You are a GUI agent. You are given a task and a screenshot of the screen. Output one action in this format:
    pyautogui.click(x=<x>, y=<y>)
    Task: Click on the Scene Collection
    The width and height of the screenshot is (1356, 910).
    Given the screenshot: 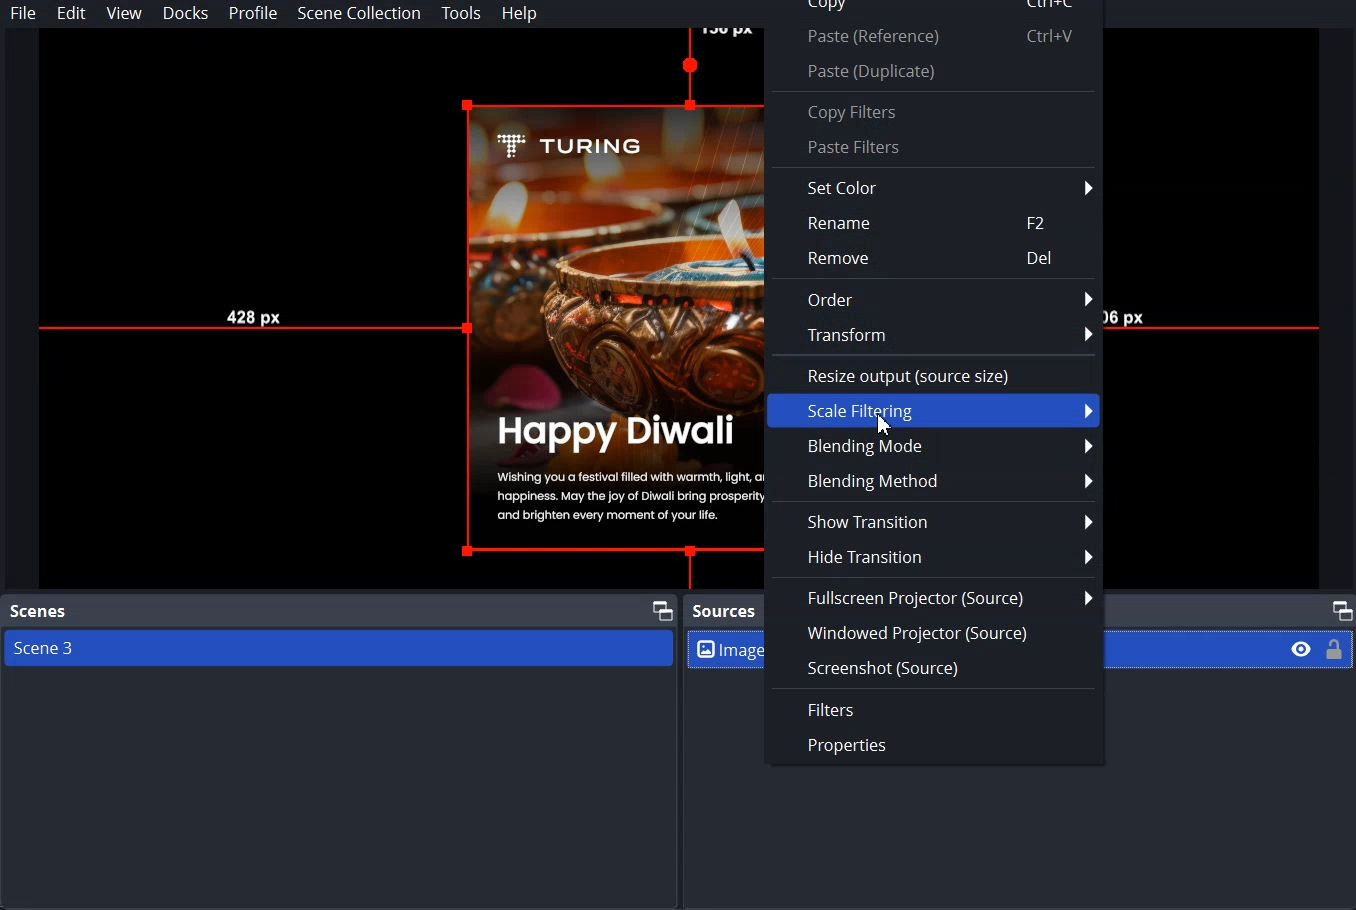 What is the action you would take?
    pyautogui.click(x=358, y=13)
    